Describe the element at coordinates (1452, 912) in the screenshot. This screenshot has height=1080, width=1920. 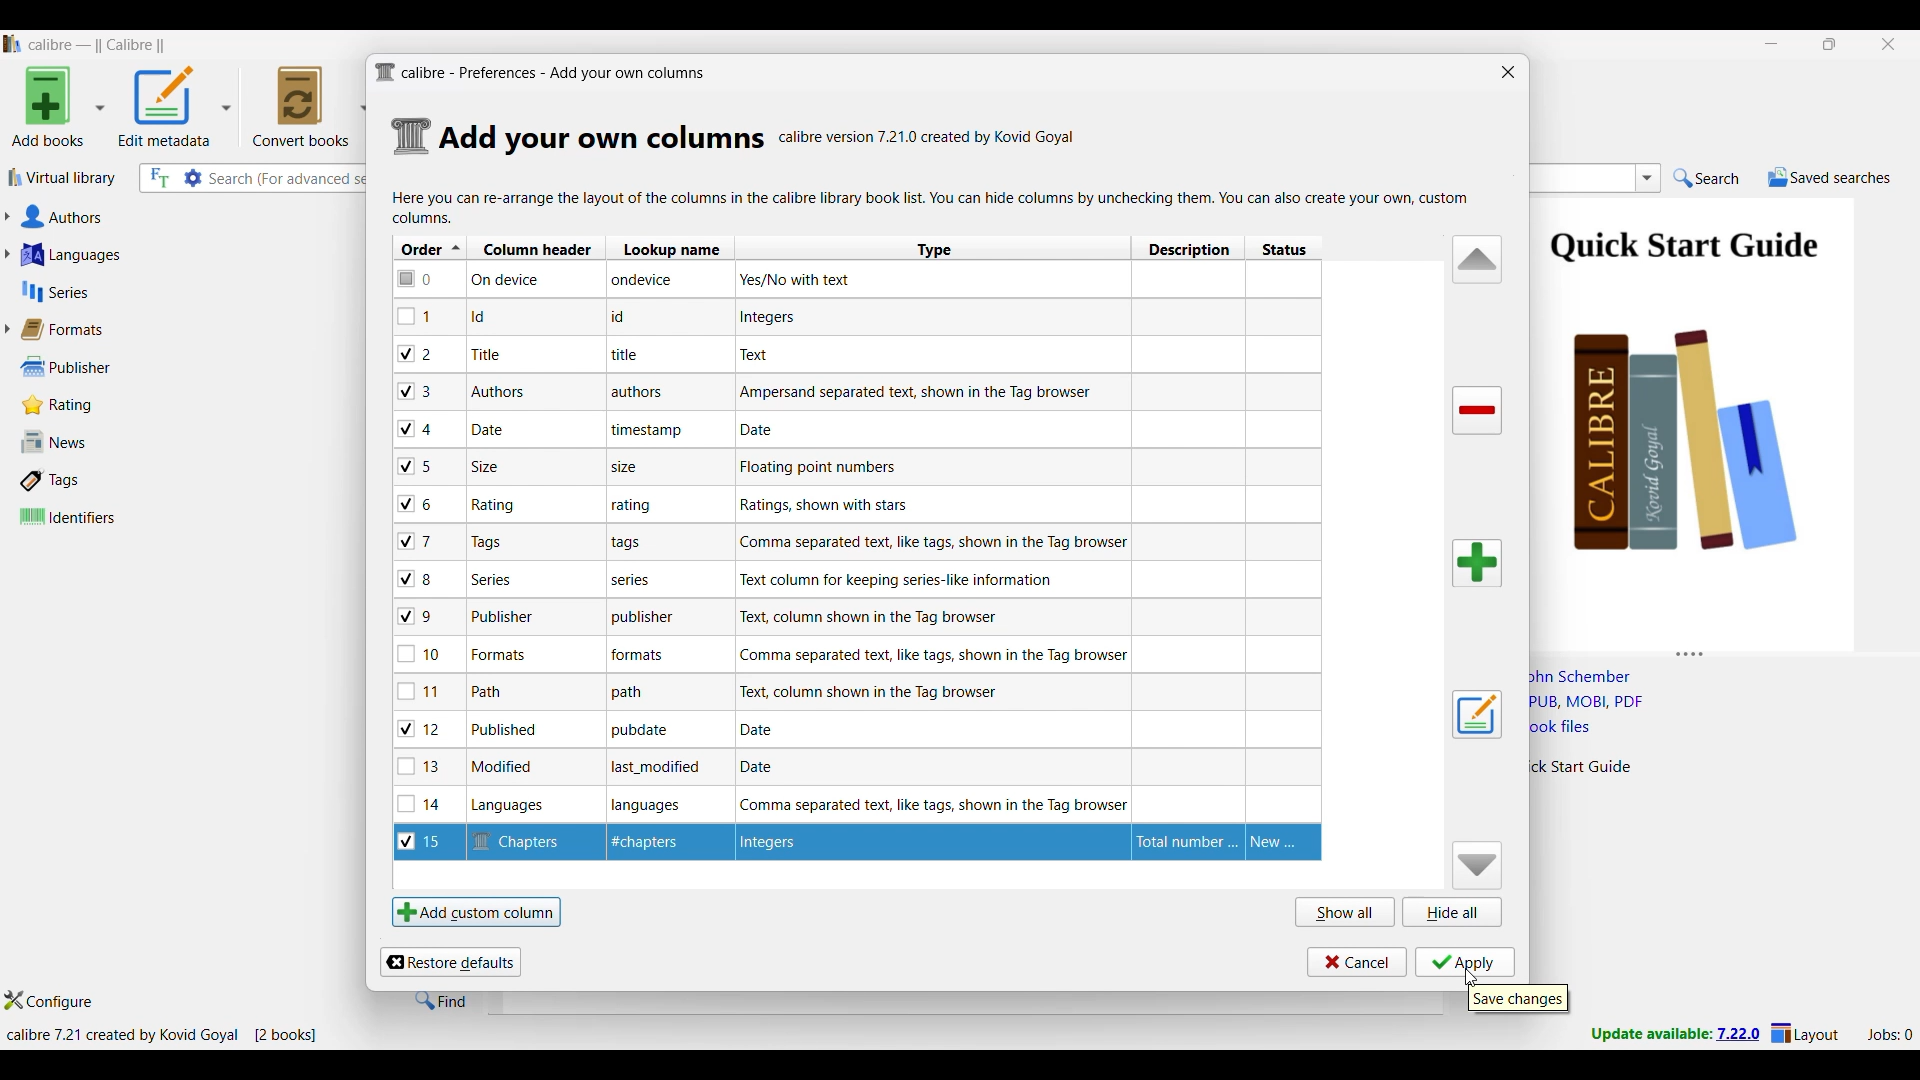
I see `Hide all` at that location.